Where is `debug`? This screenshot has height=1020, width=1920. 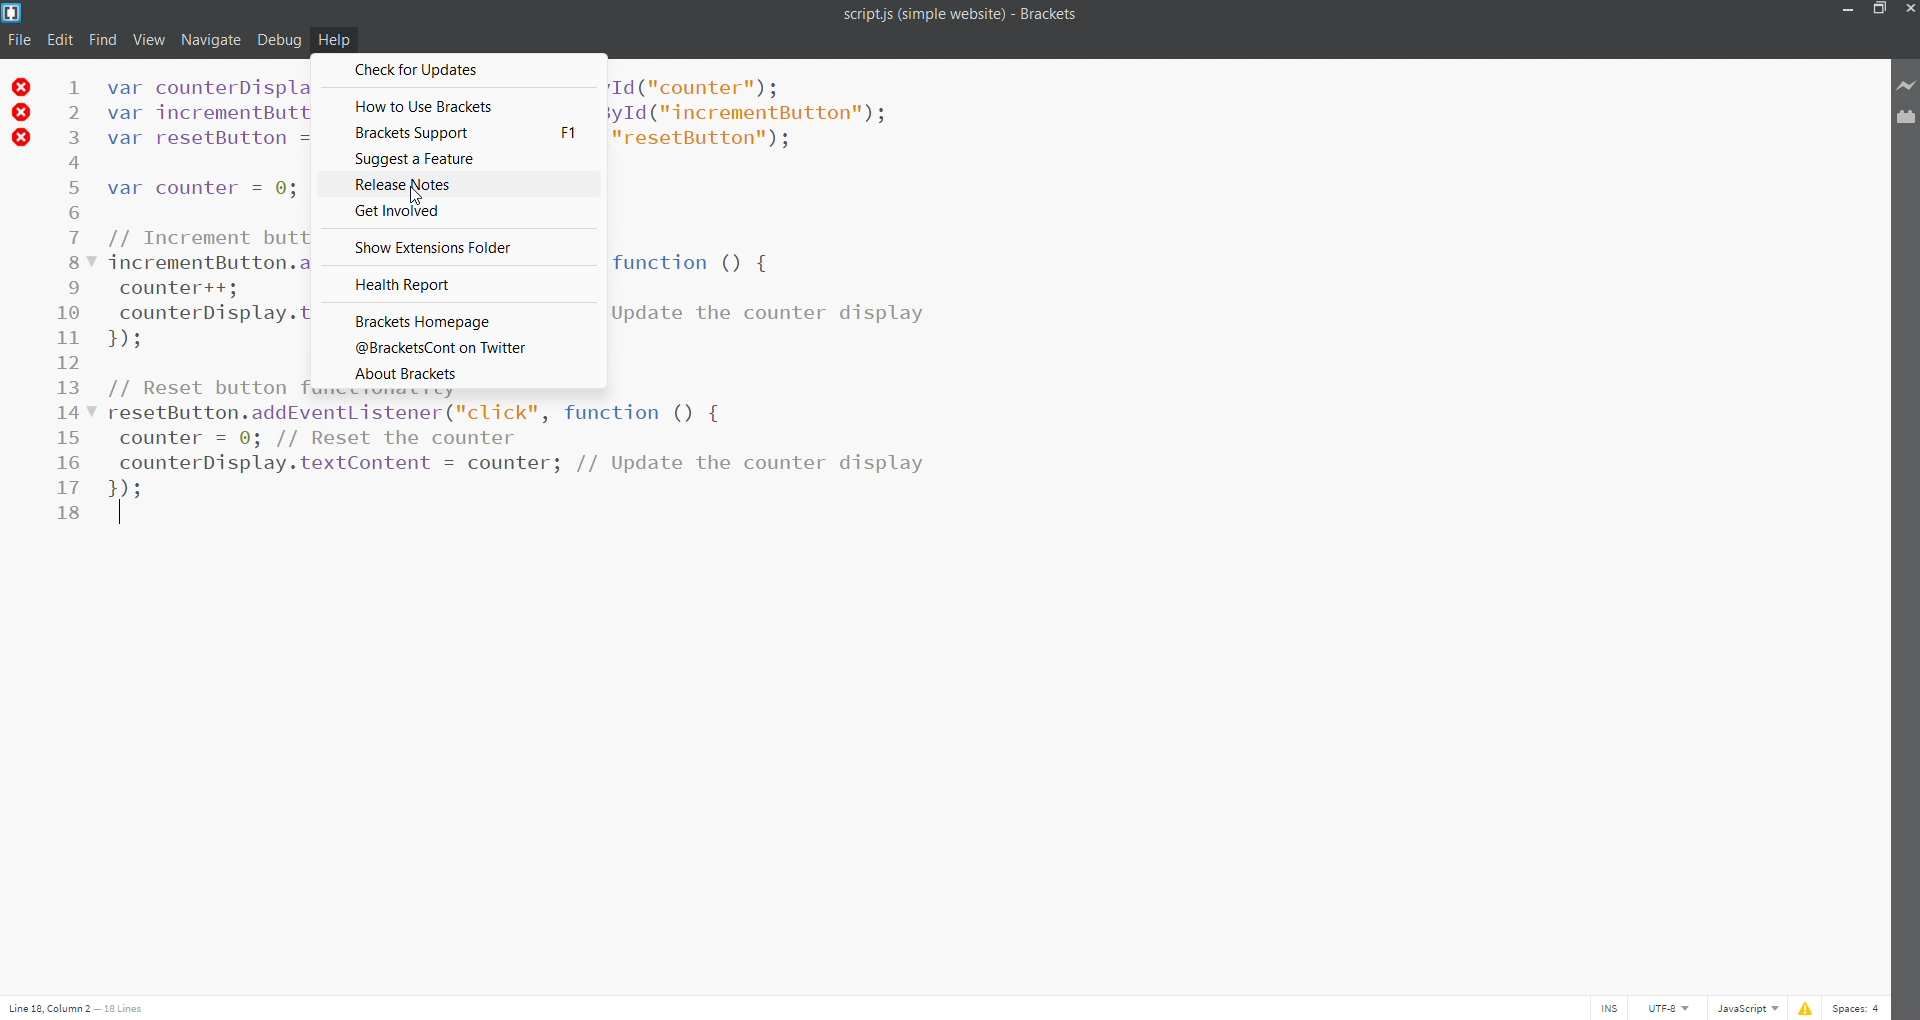 debug is located at coordinates (279, 40).